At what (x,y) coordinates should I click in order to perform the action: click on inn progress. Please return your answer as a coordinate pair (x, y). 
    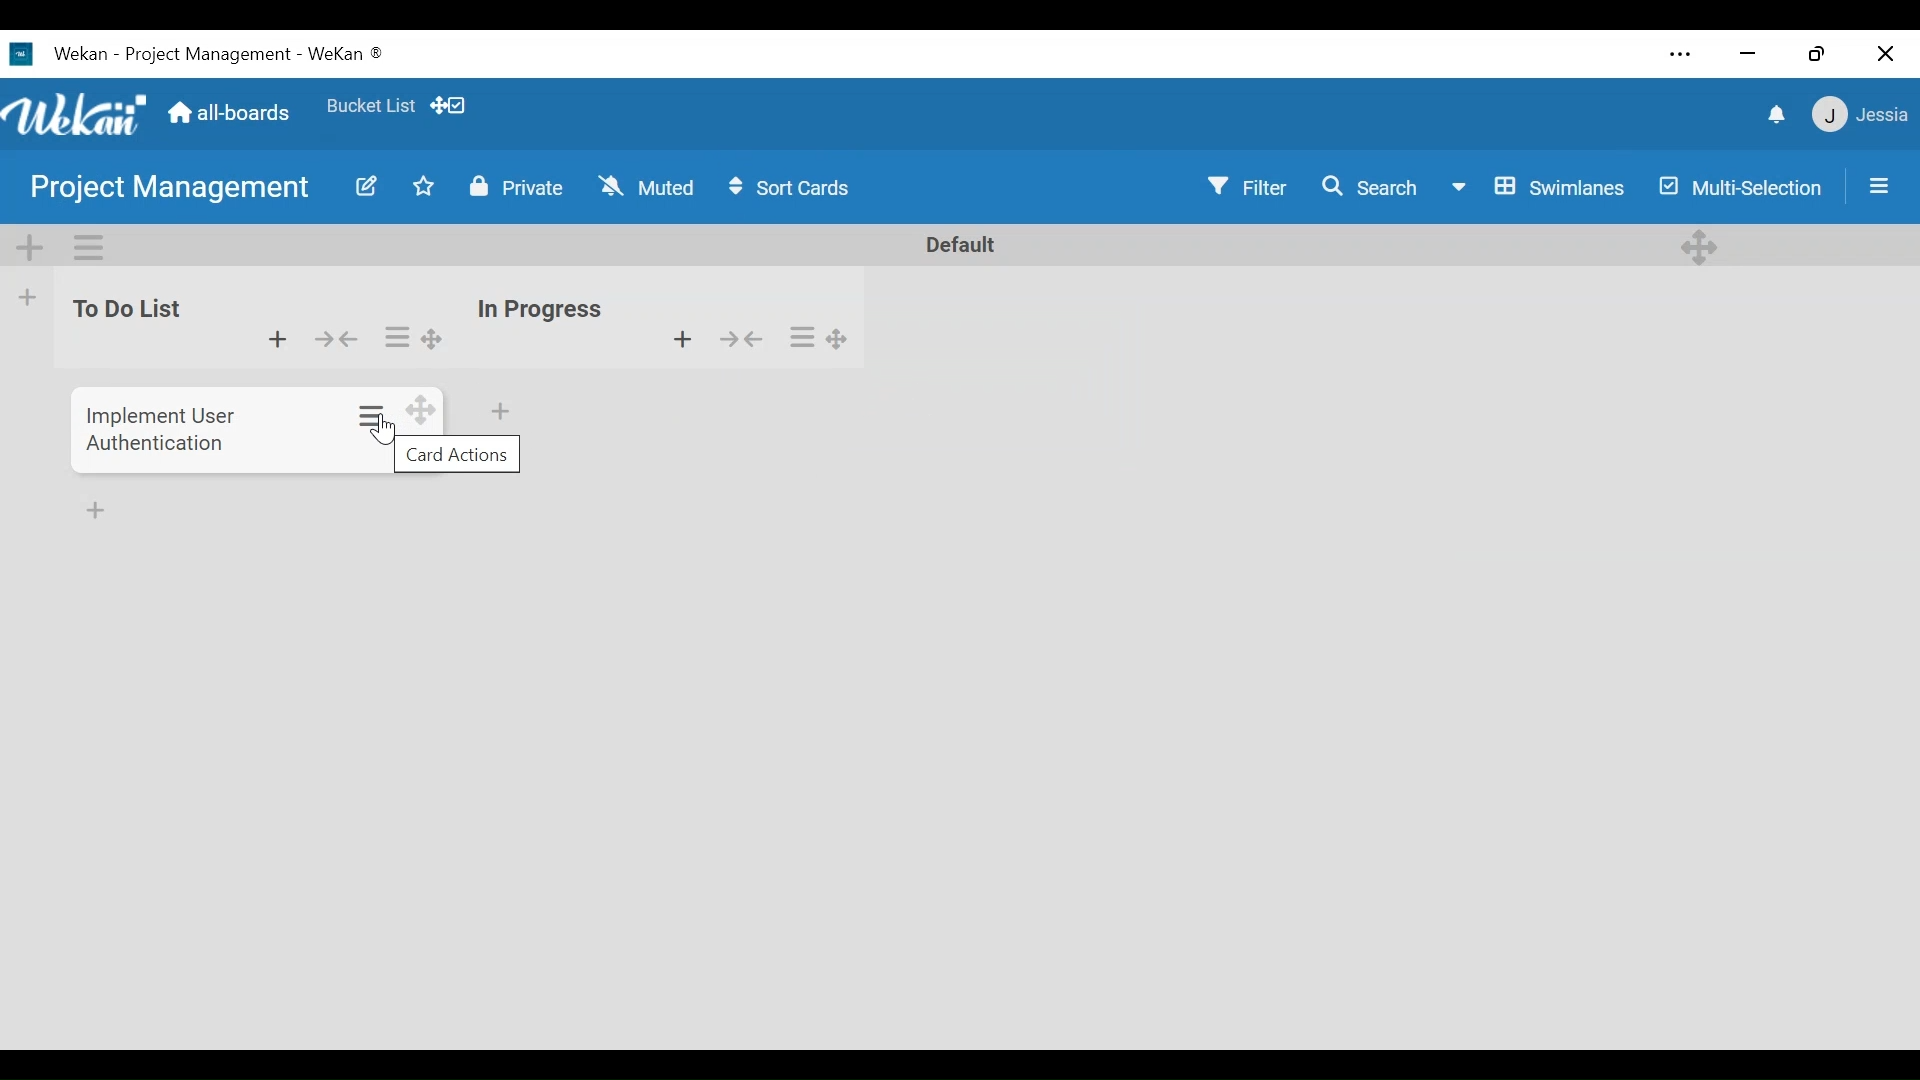
    Looking at the image, I should click on (541, 301).